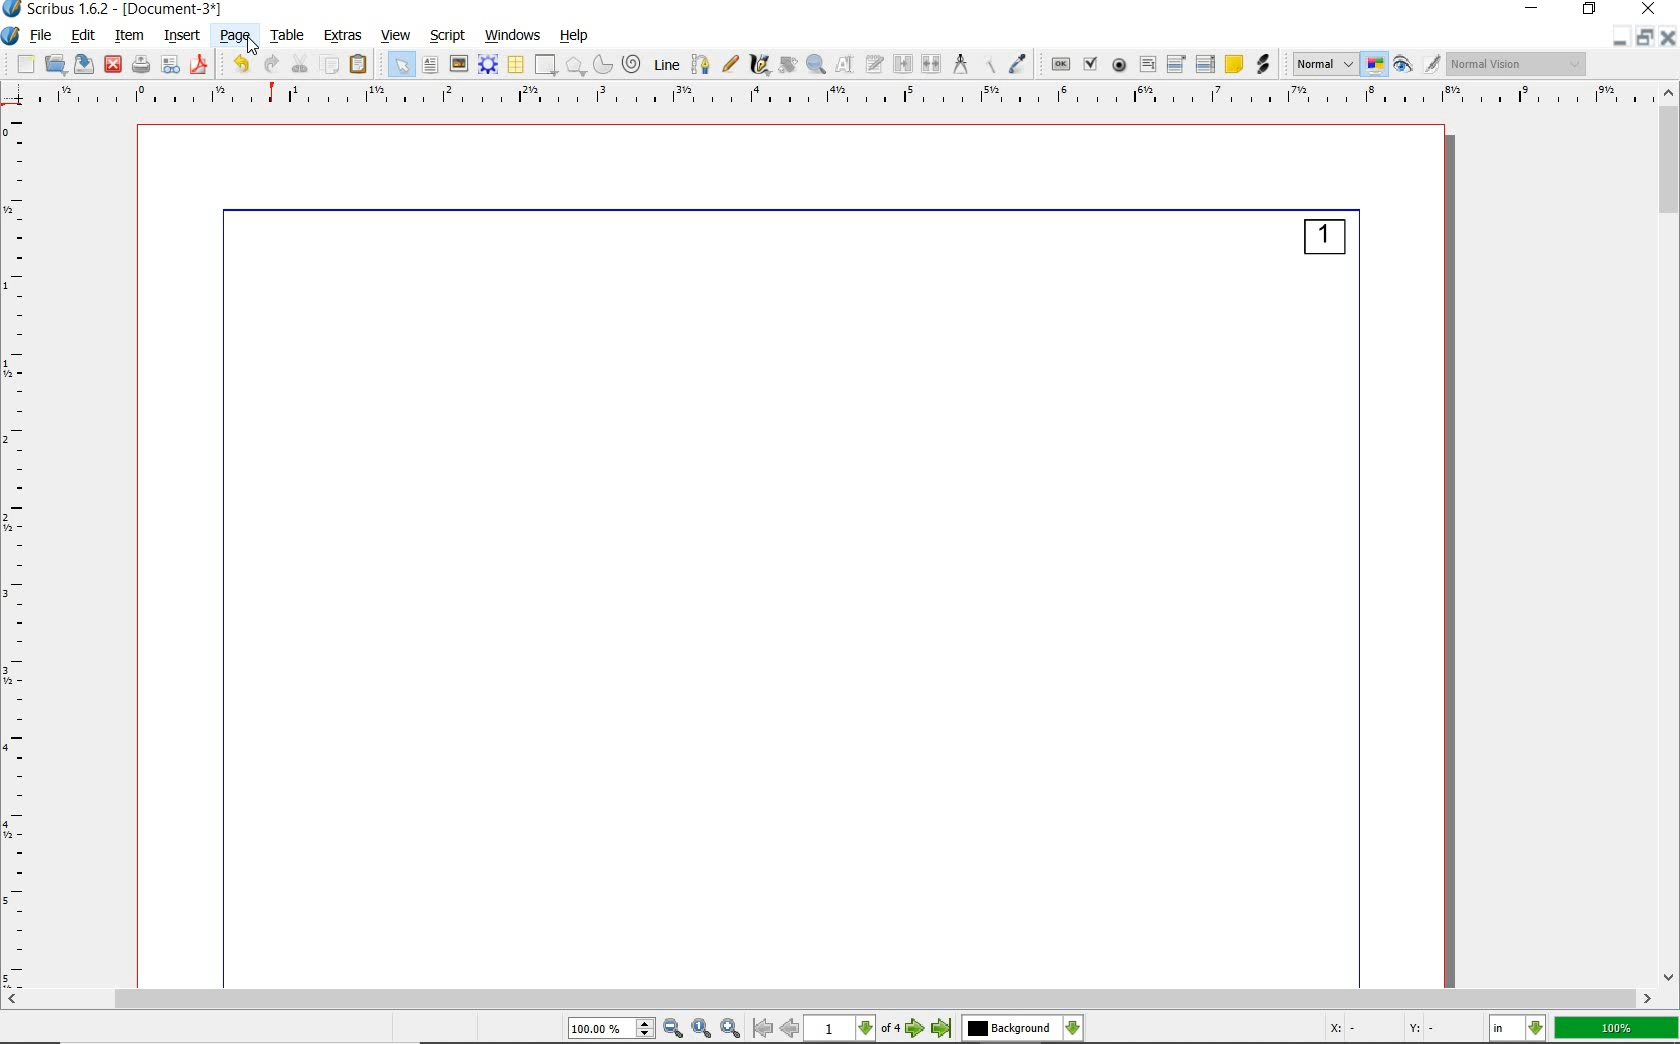  I want to click on rotate item, so click(786, 65).